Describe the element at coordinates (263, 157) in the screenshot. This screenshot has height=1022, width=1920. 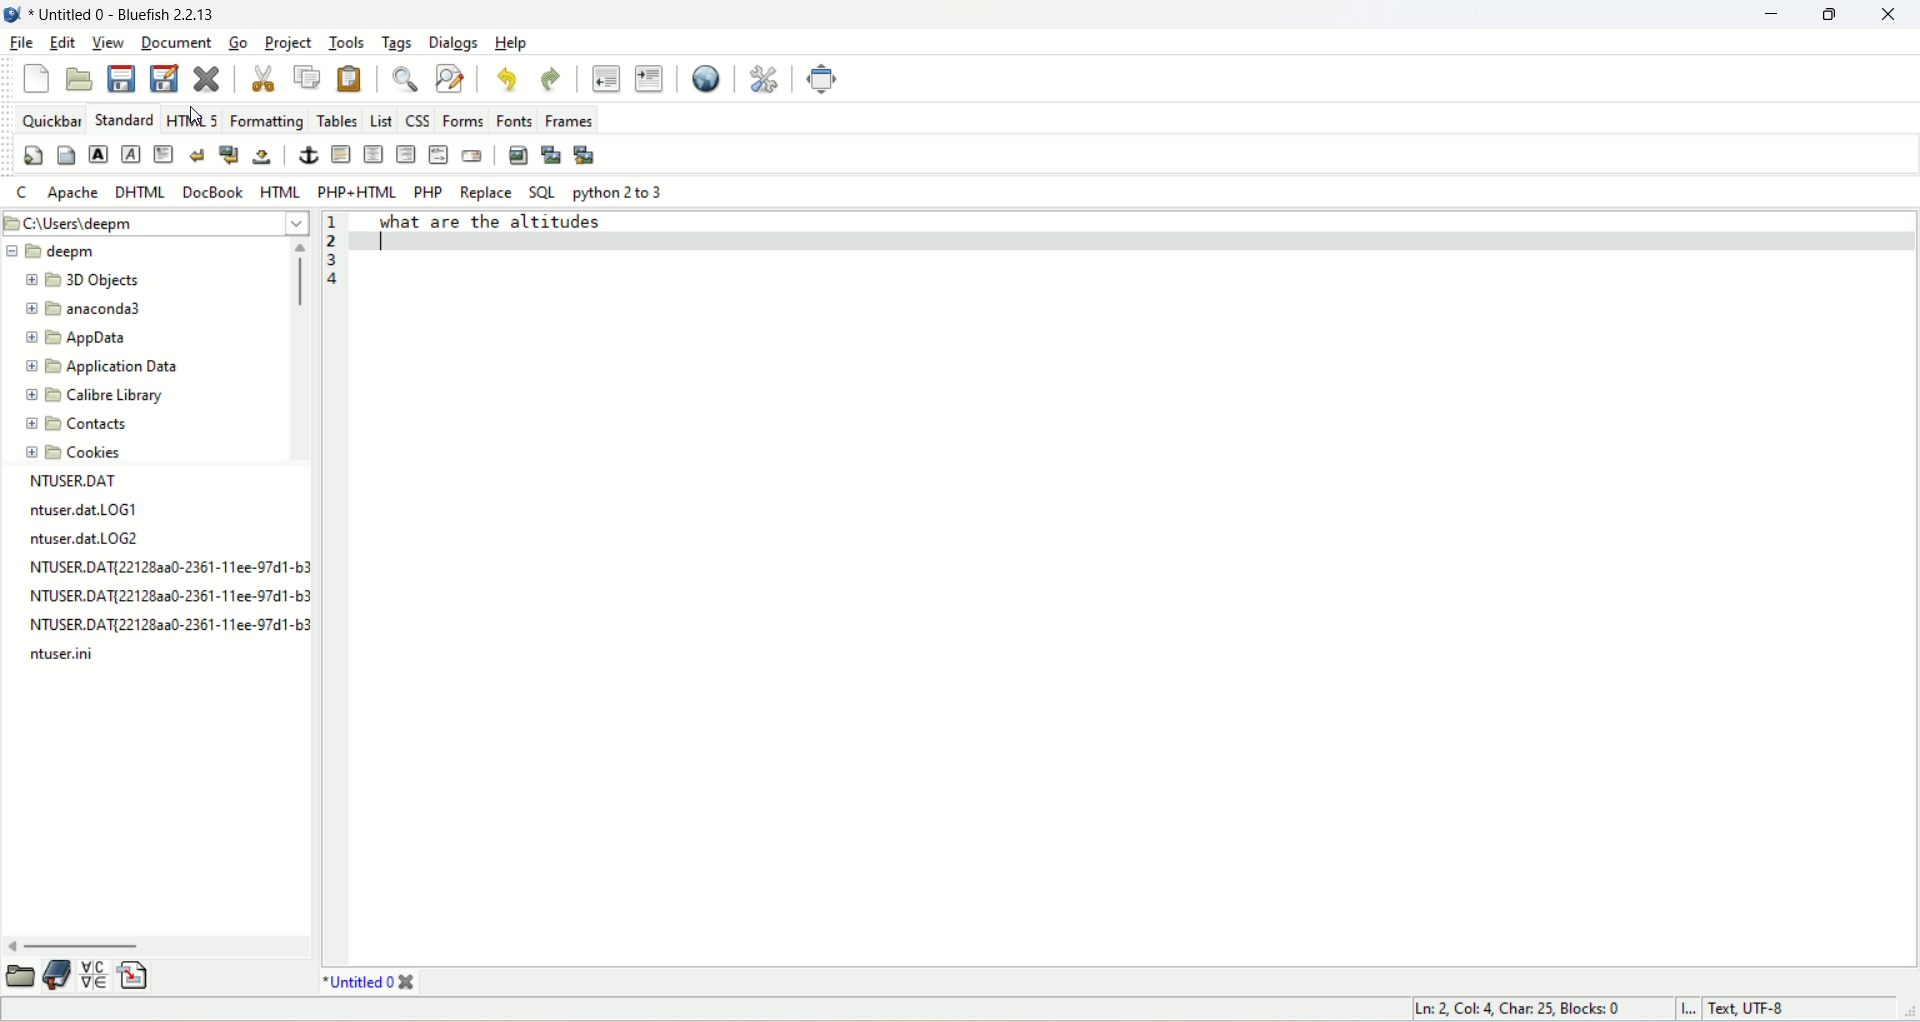
I see `non-breaking space` at that location.